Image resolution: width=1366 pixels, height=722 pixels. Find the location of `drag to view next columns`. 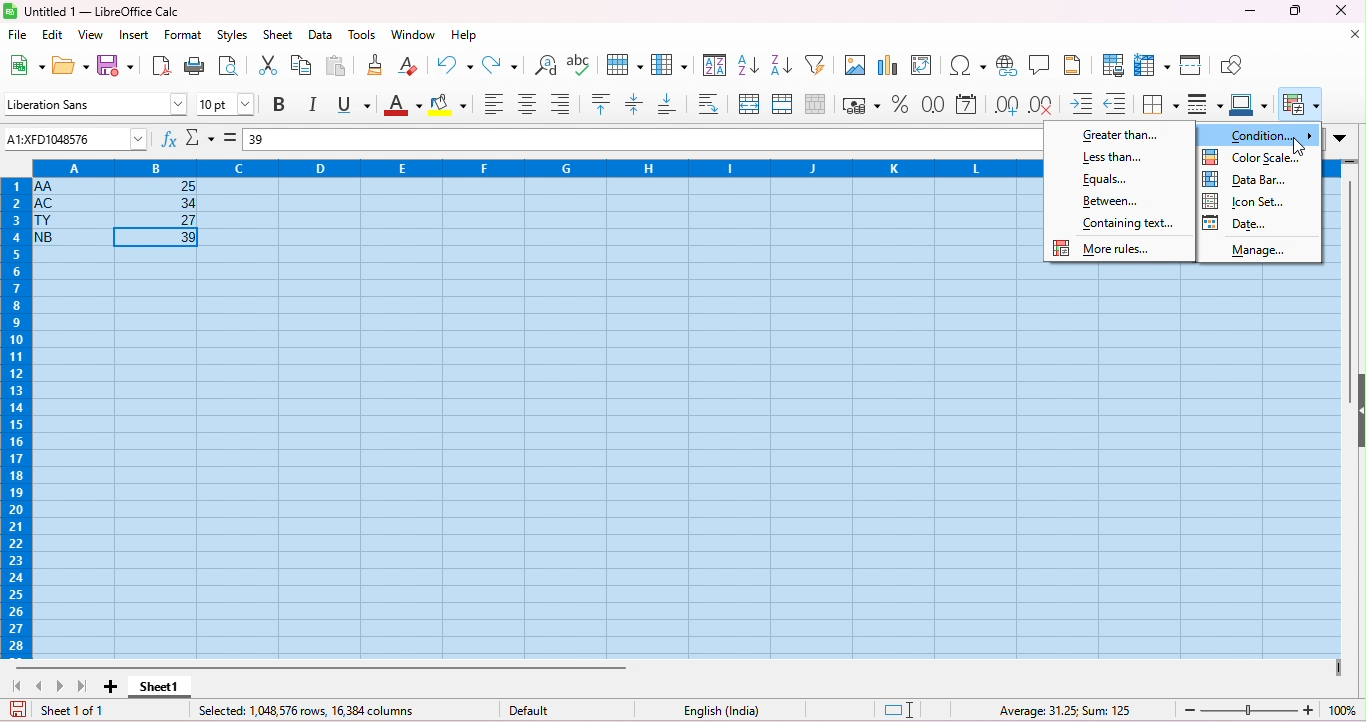

drag to view next columns is located at coordinates (1337, 666).